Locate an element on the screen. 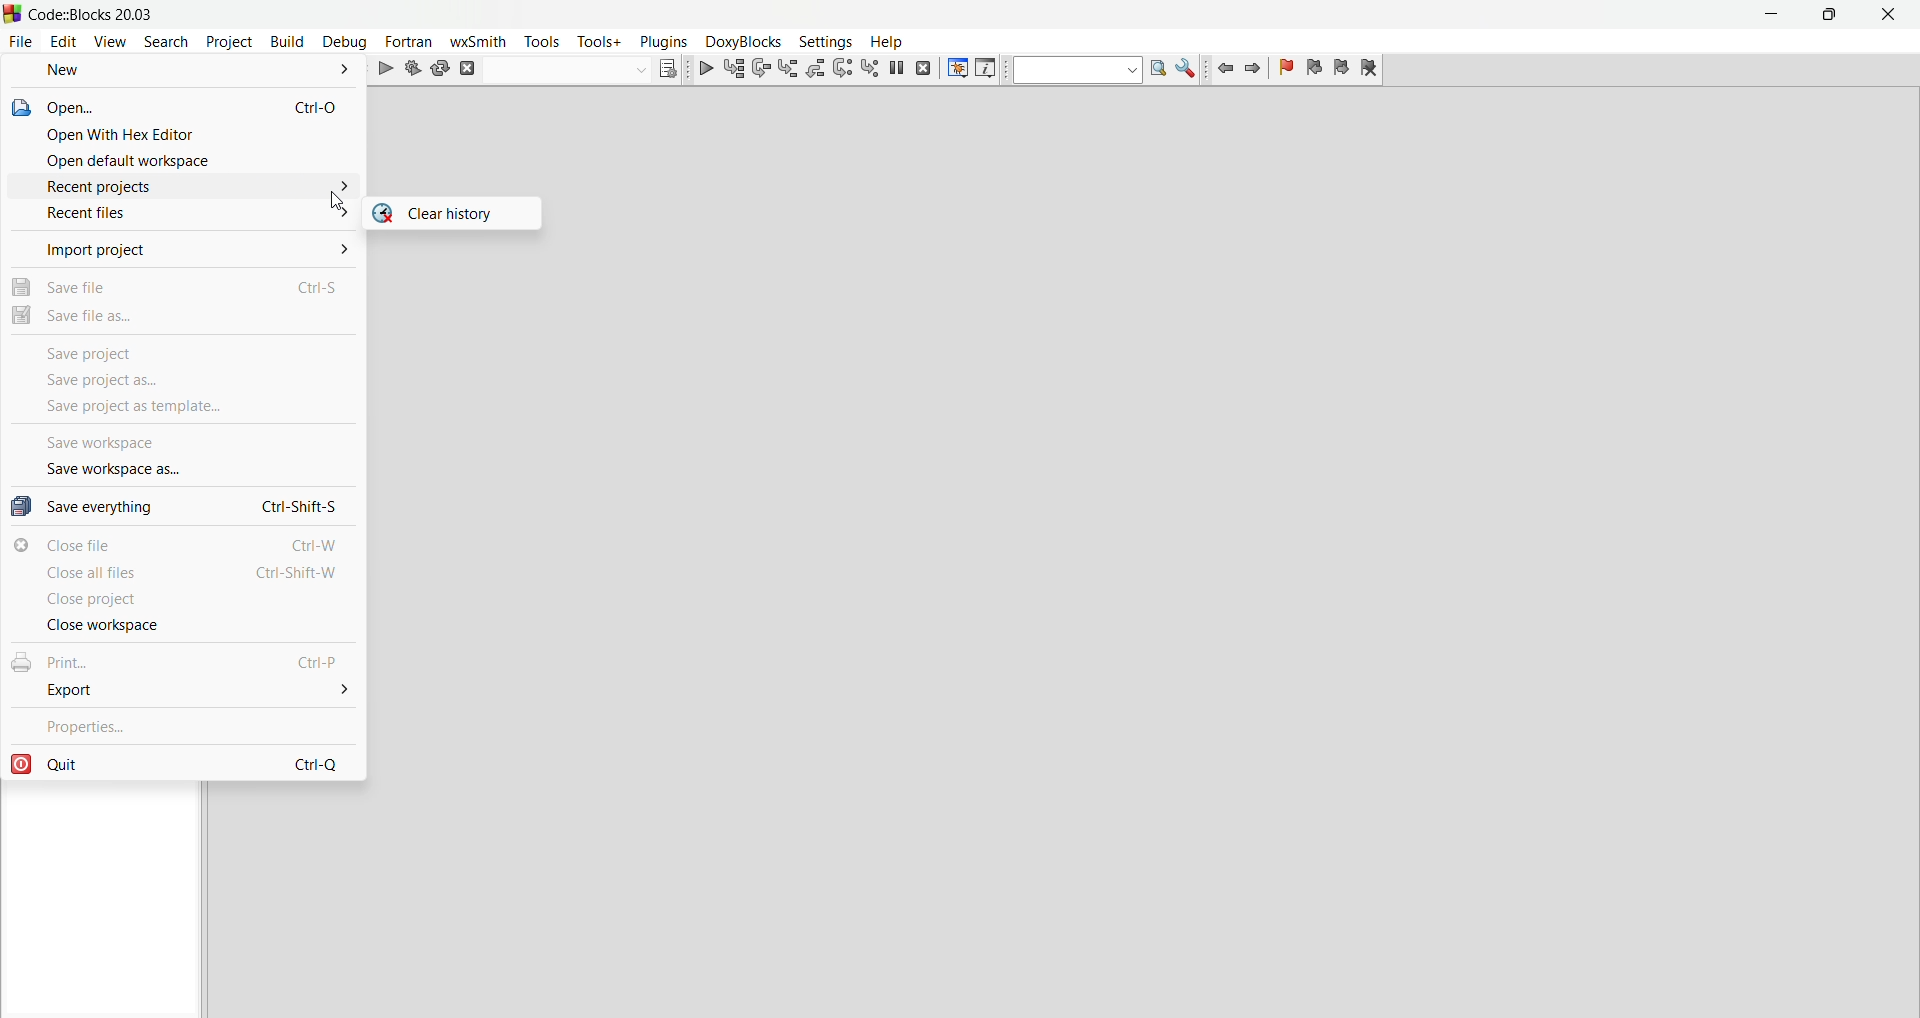 This screenshot has height=1018, width=1920. next line is located at coordinates (762, 70).